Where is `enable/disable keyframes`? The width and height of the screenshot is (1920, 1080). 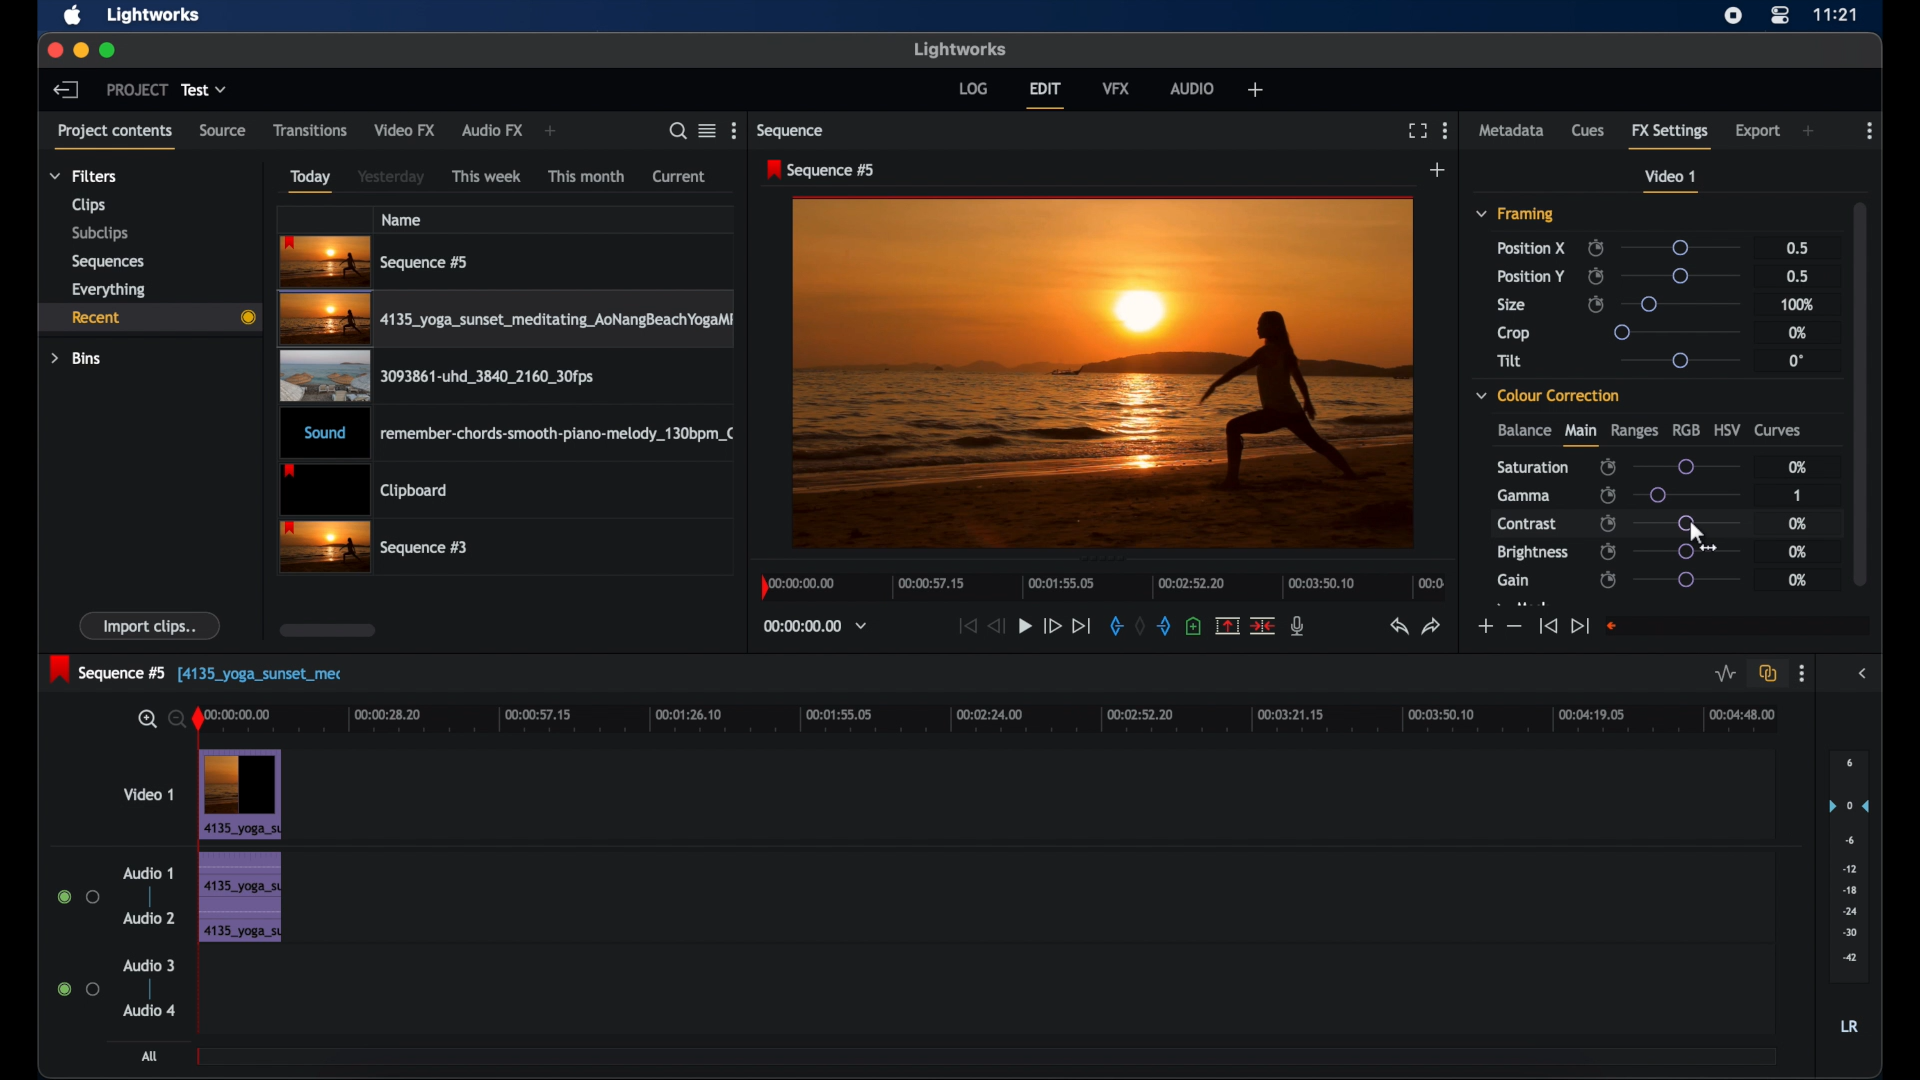
enable/disable keyframes is located at coordinates (1596, 276).